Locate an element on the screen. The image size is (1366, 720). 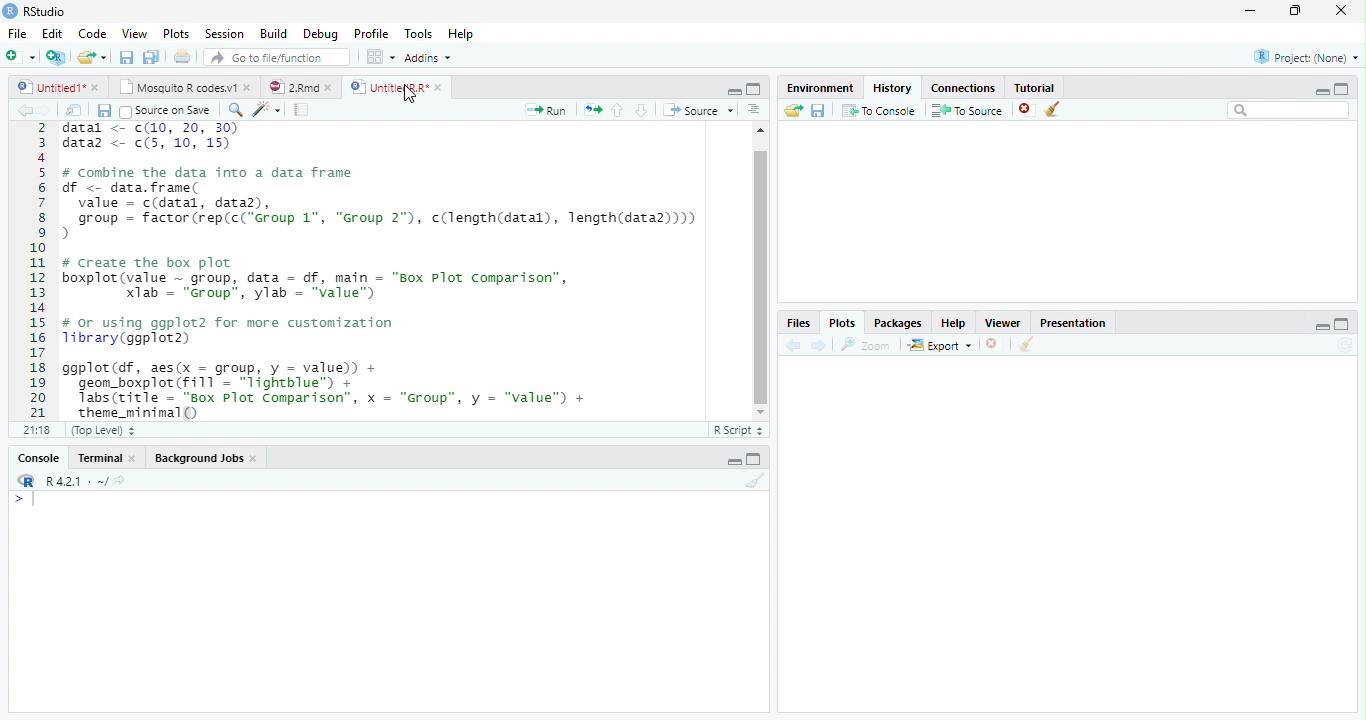
Debug is located at coordinates (319, 34).